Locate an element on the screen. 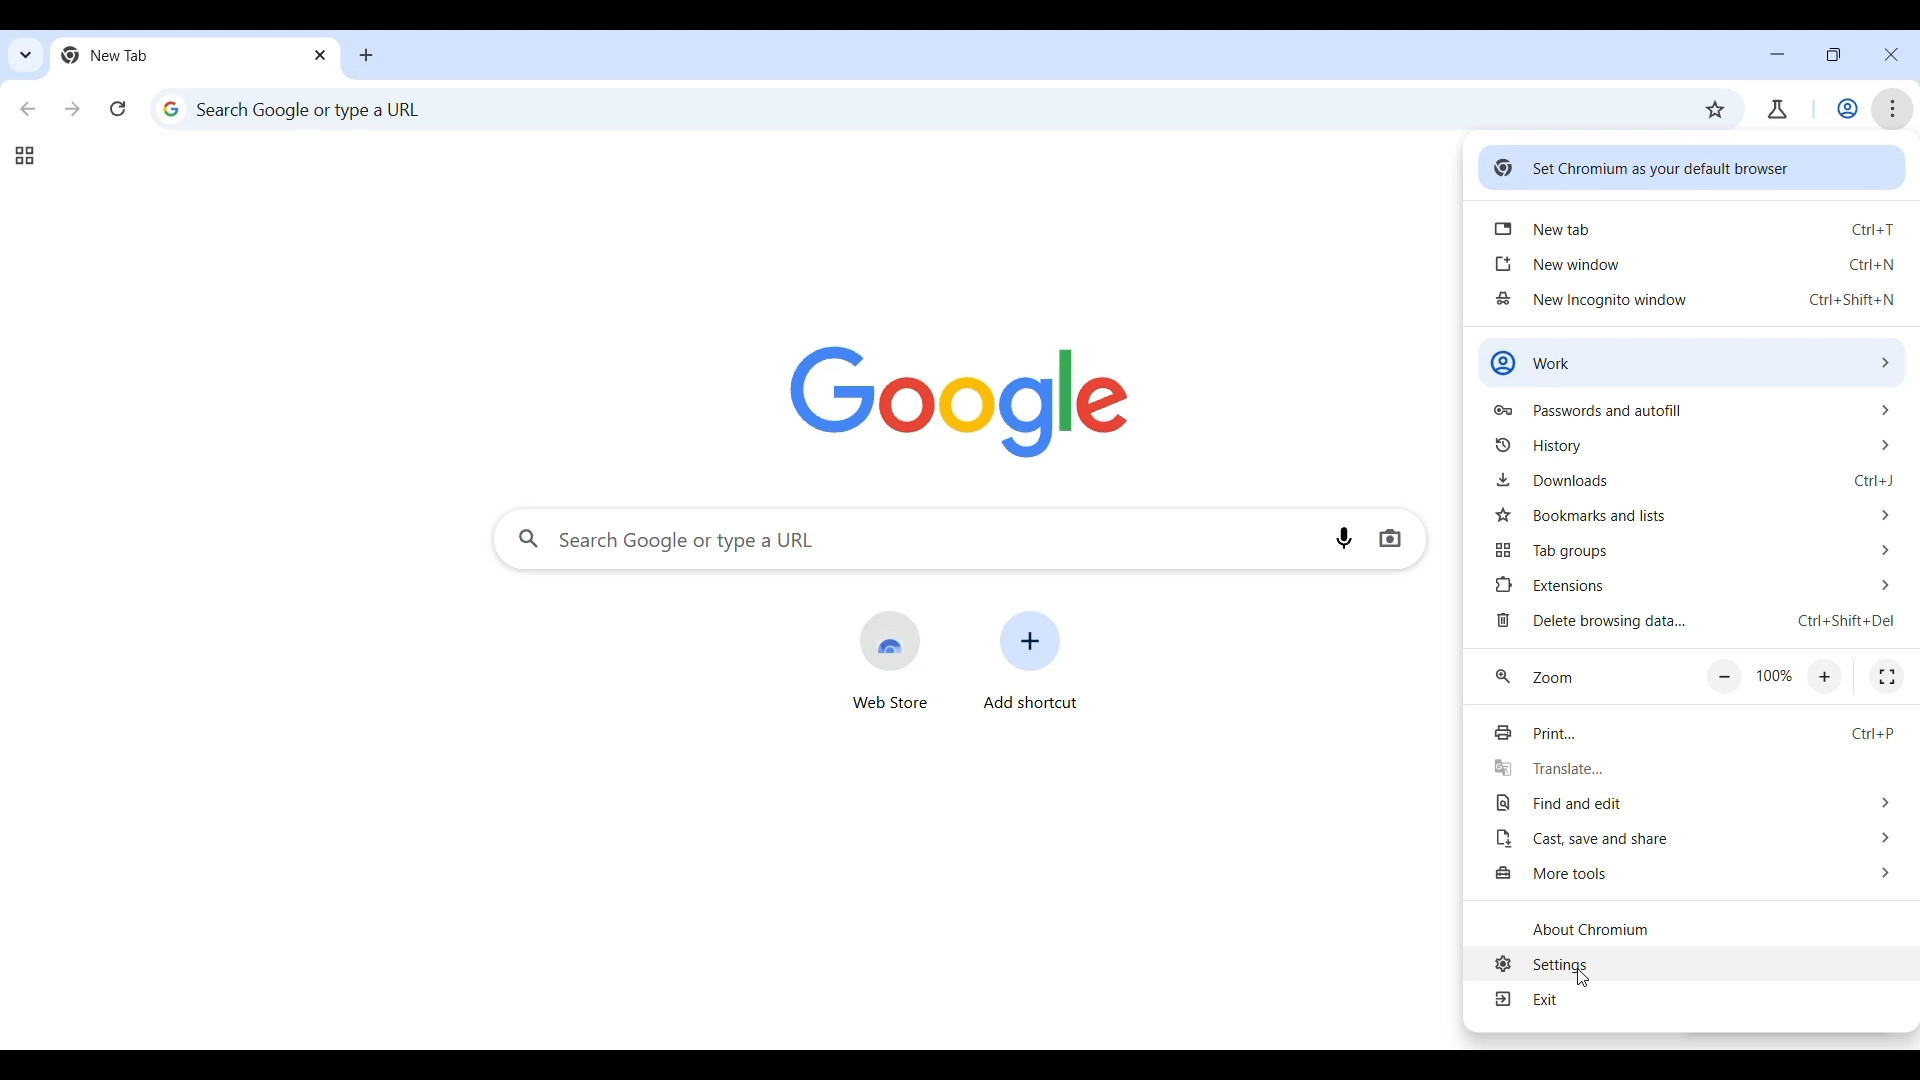  Downloads is located at coordinates (1698, 478).